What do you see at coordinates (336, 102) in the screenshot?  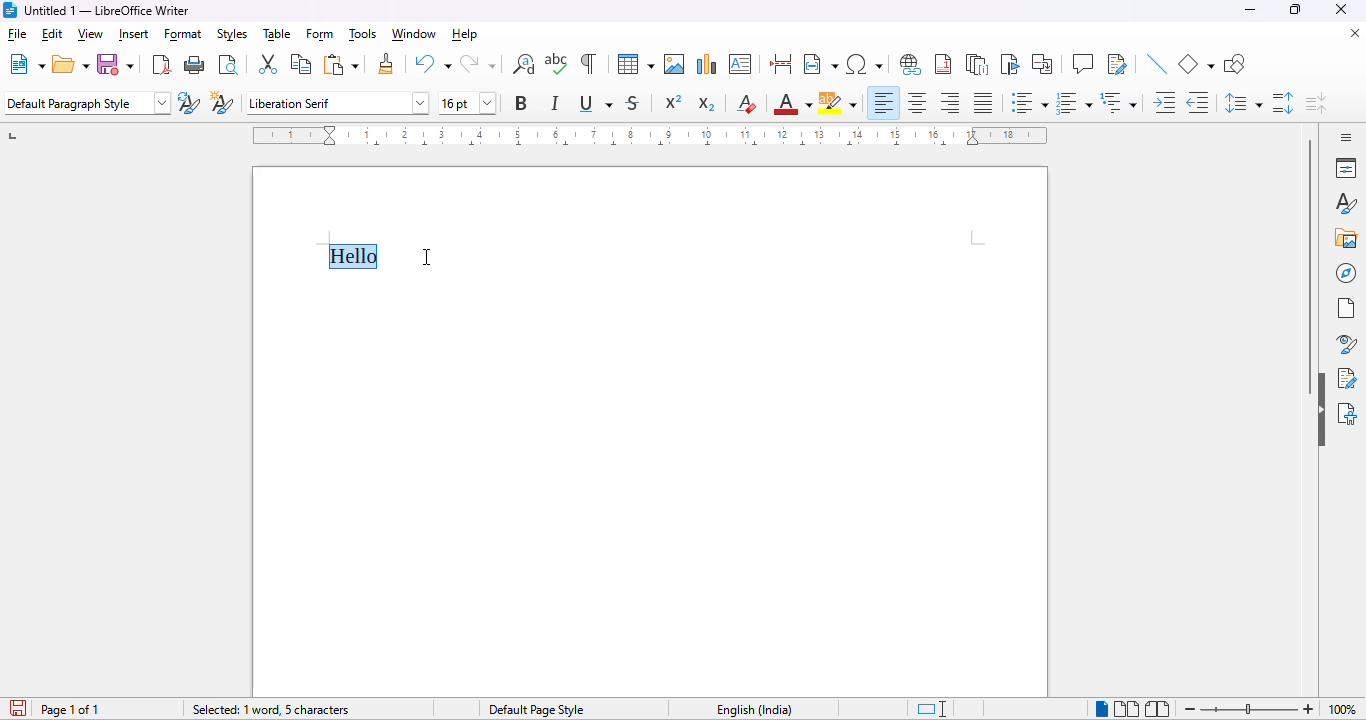 I see `Liberation Serif` at bounding box center [336, 102].